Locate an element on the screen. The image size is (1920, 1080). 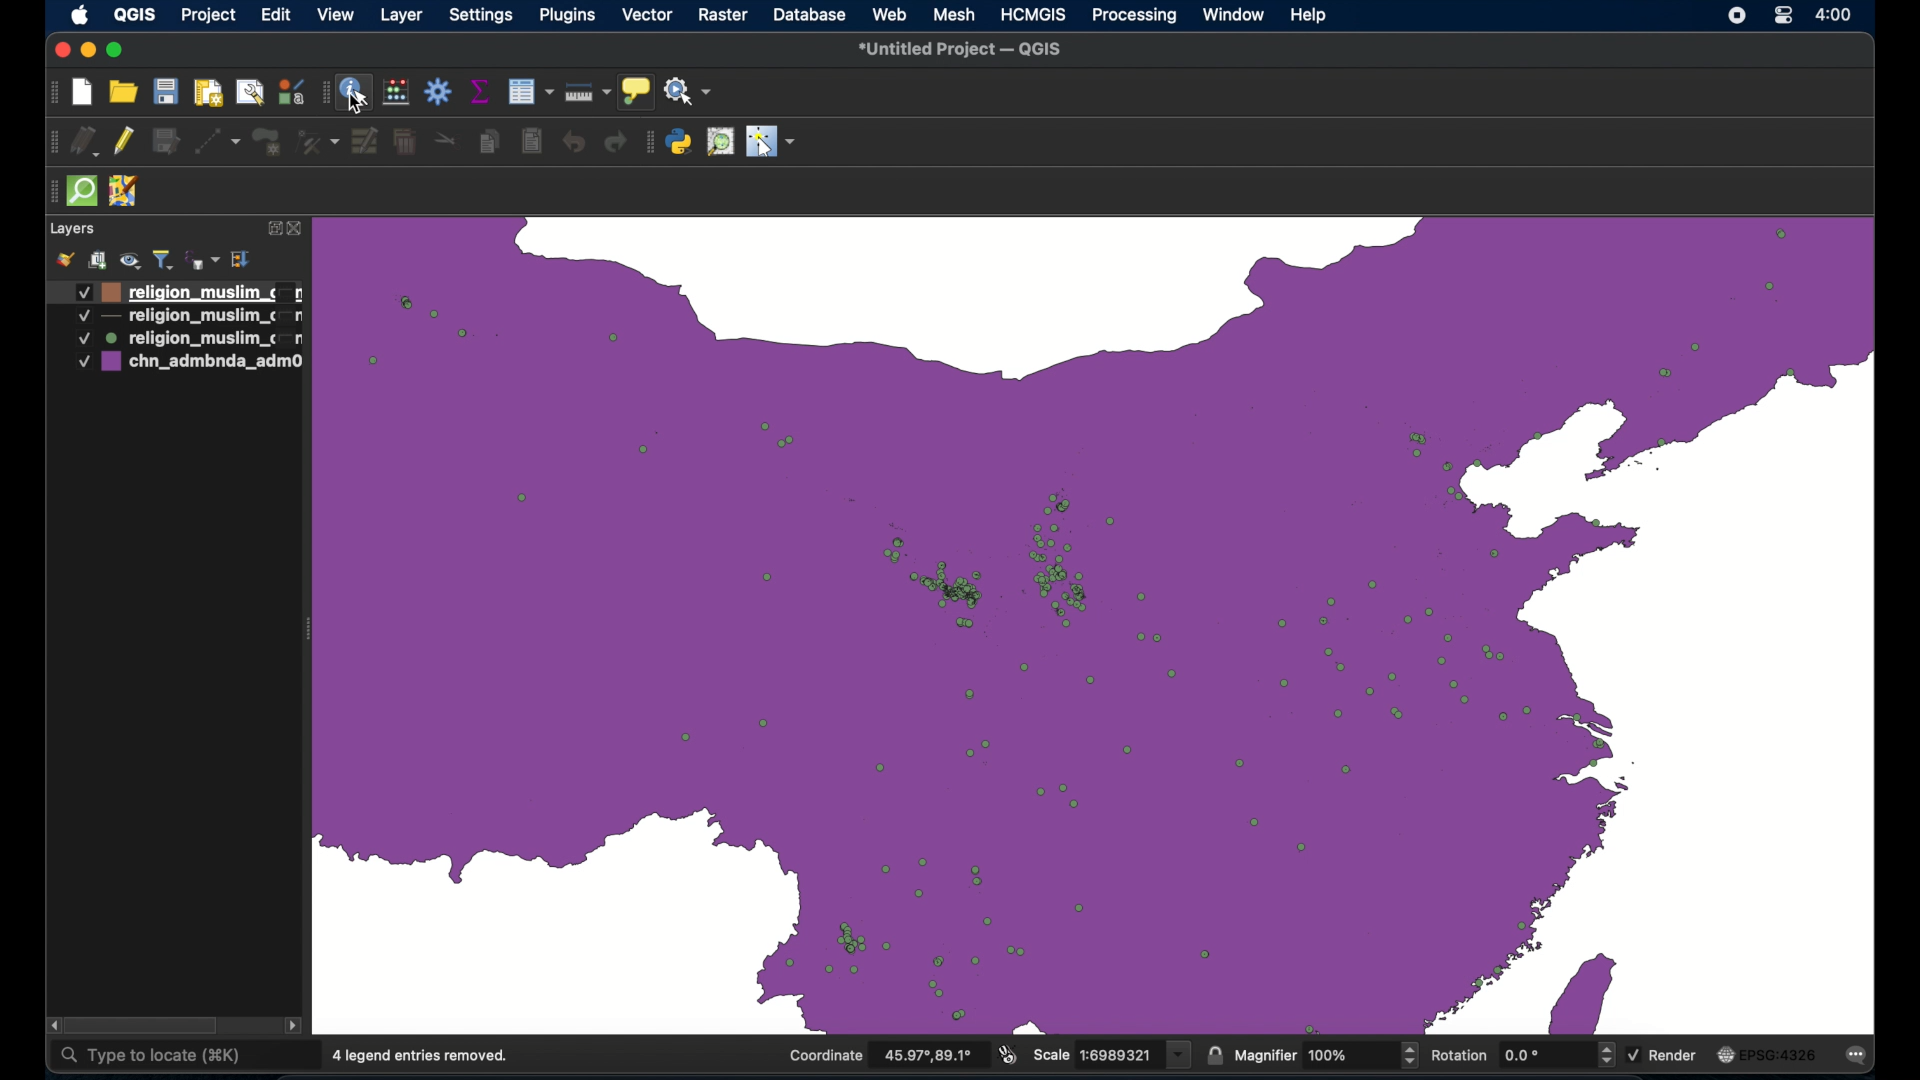
create new project is located at coordinates (84, 94).